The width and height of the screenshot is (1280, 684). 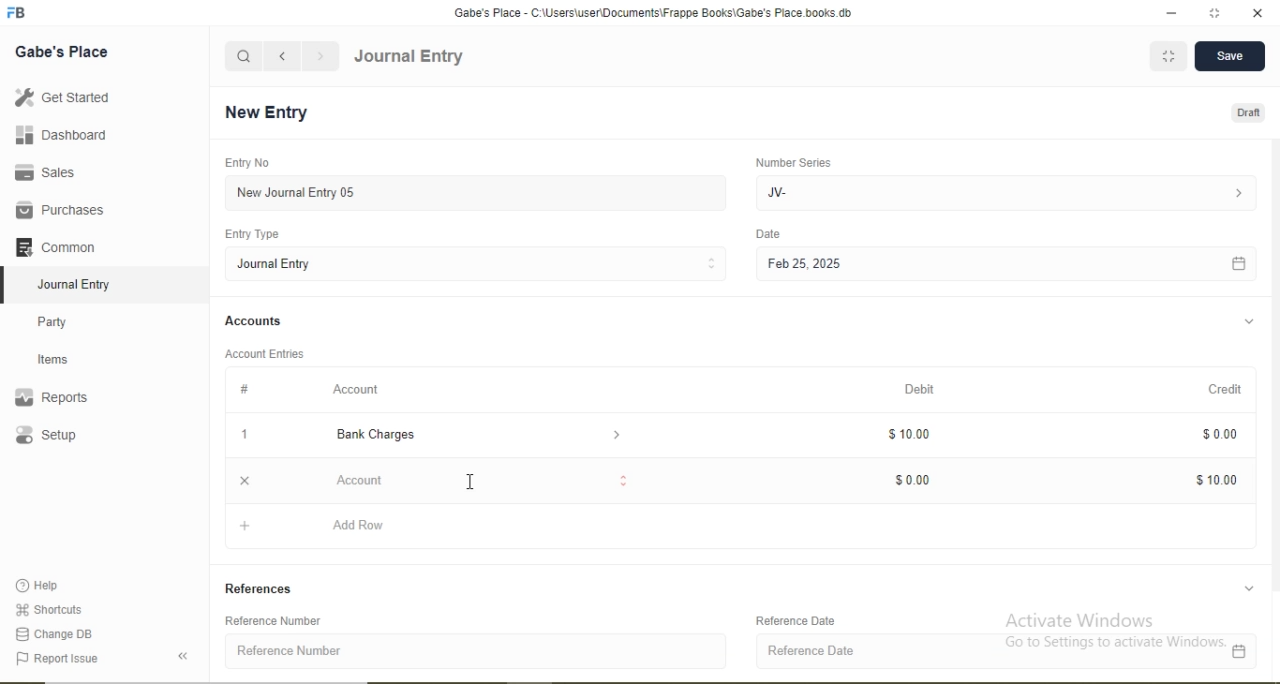 I want to click on Journal Entry, so click(x=409, y=57).